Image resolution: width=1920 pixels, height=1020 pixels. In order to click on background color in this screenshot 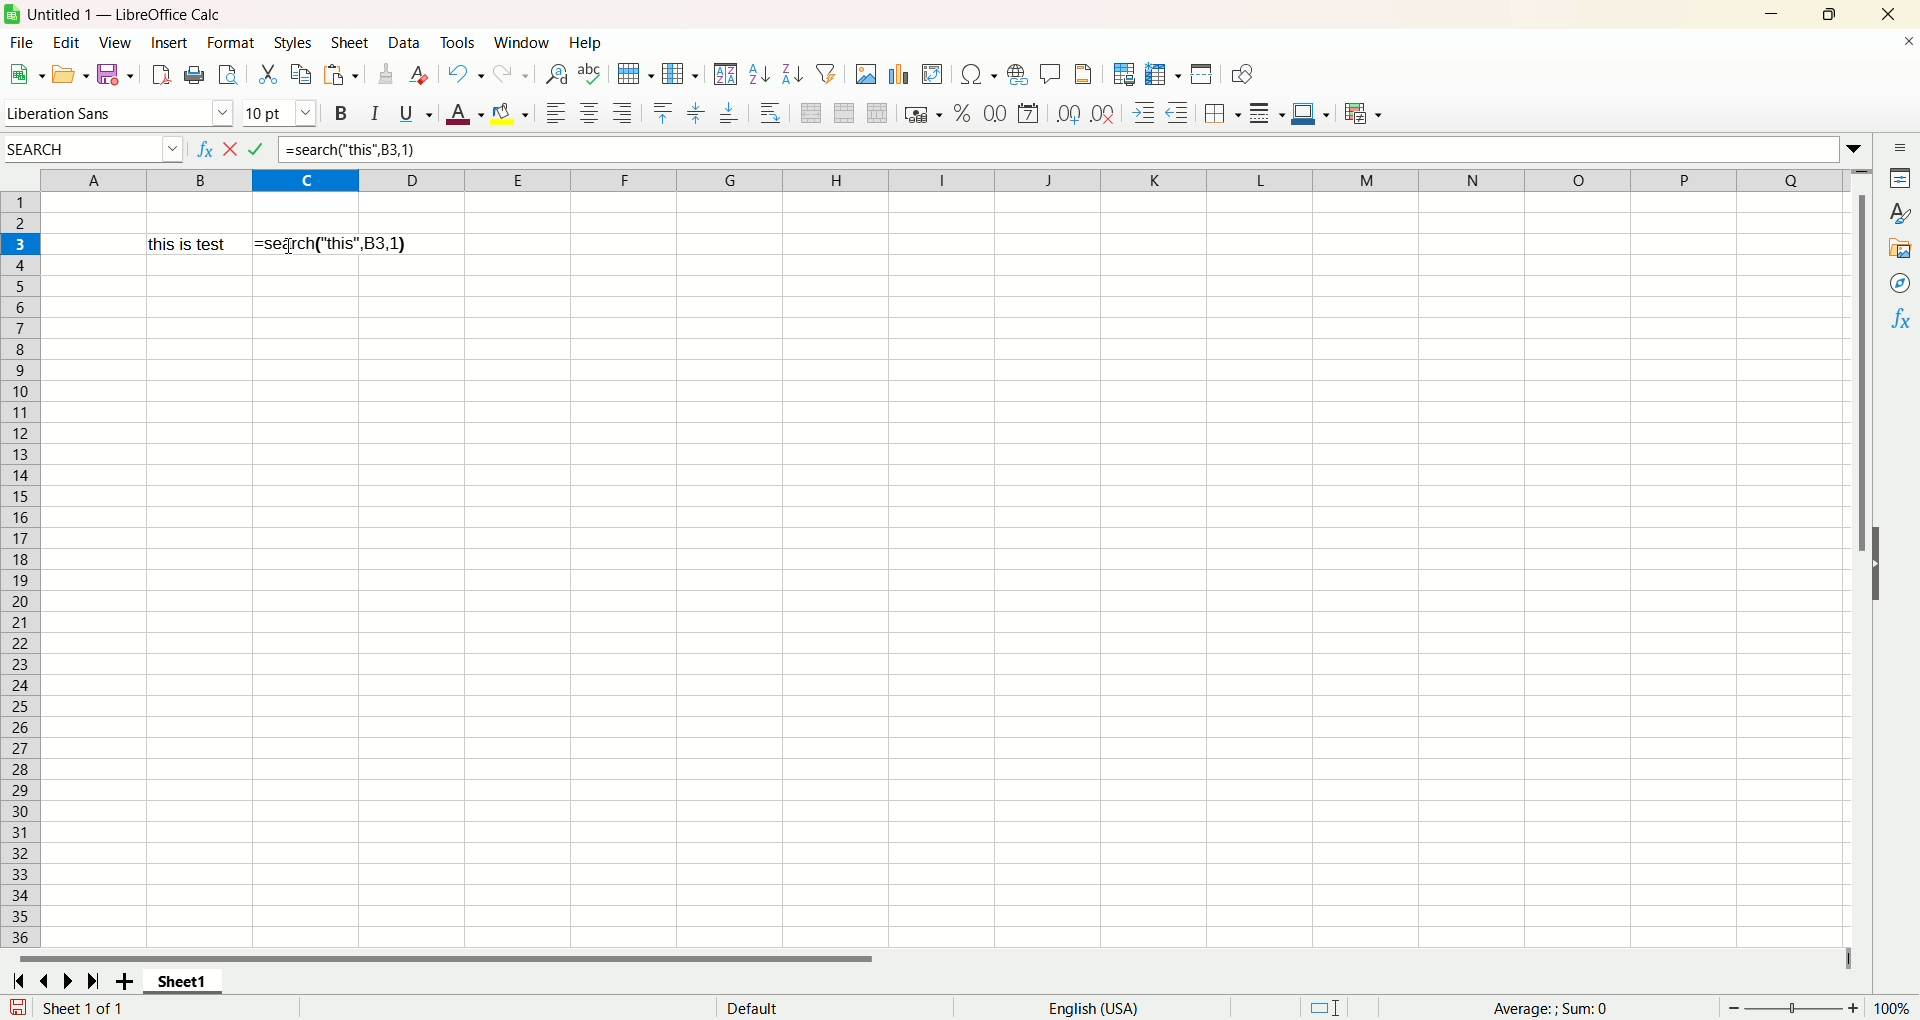, I will do `click(512, 111)`.